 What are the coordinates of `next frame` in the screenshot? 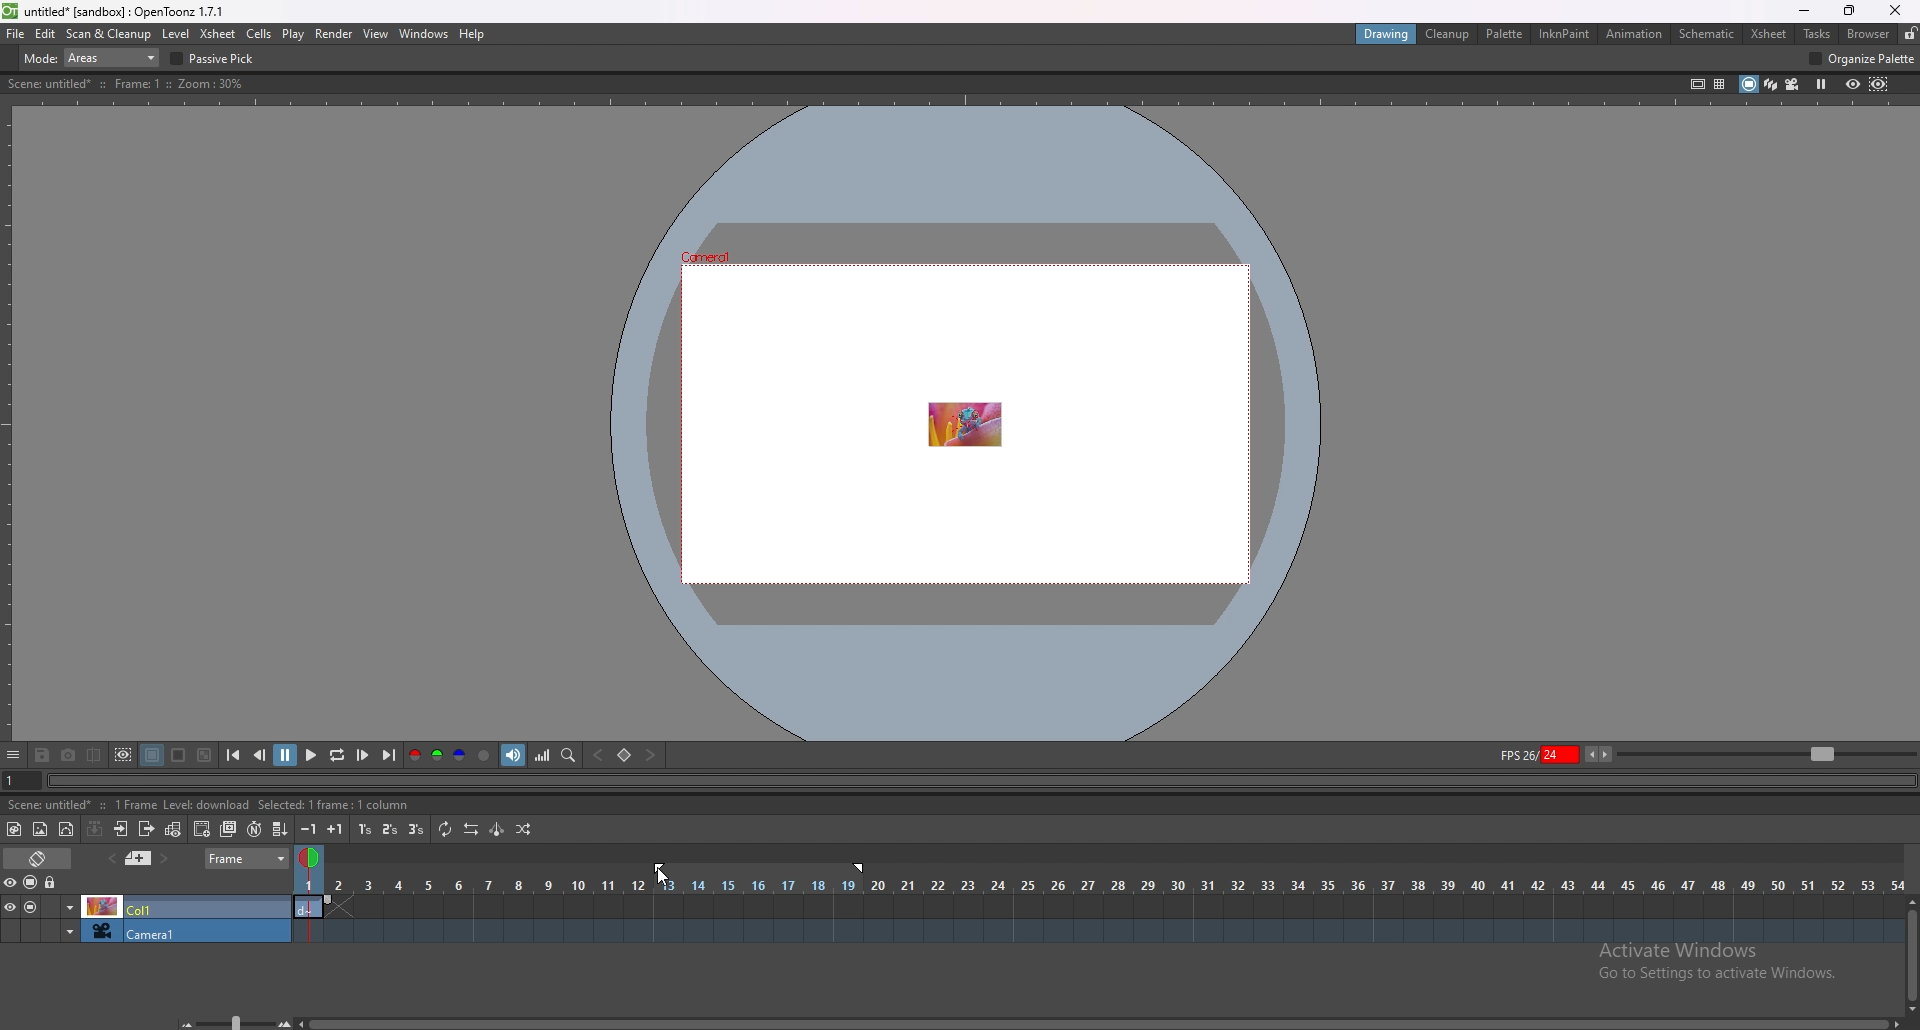 It's located at (364, 755).